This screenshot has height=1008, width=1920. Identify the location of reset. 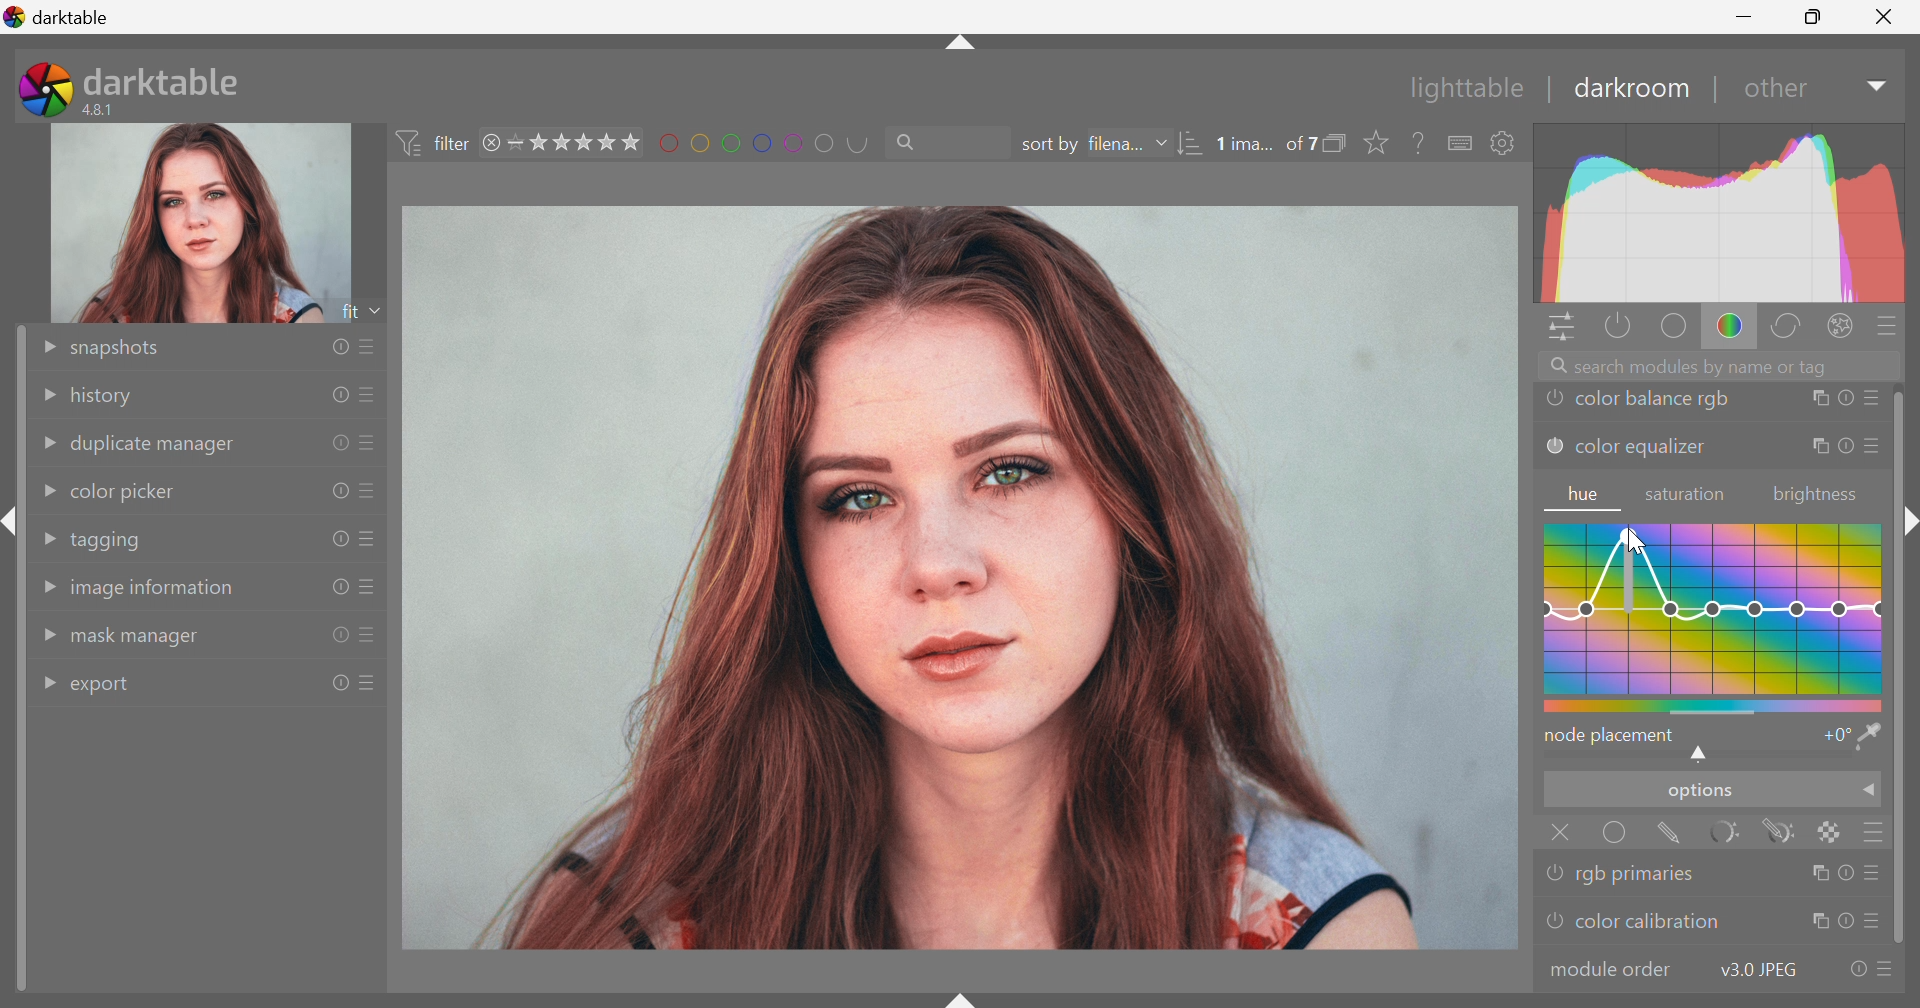
(338, 537).